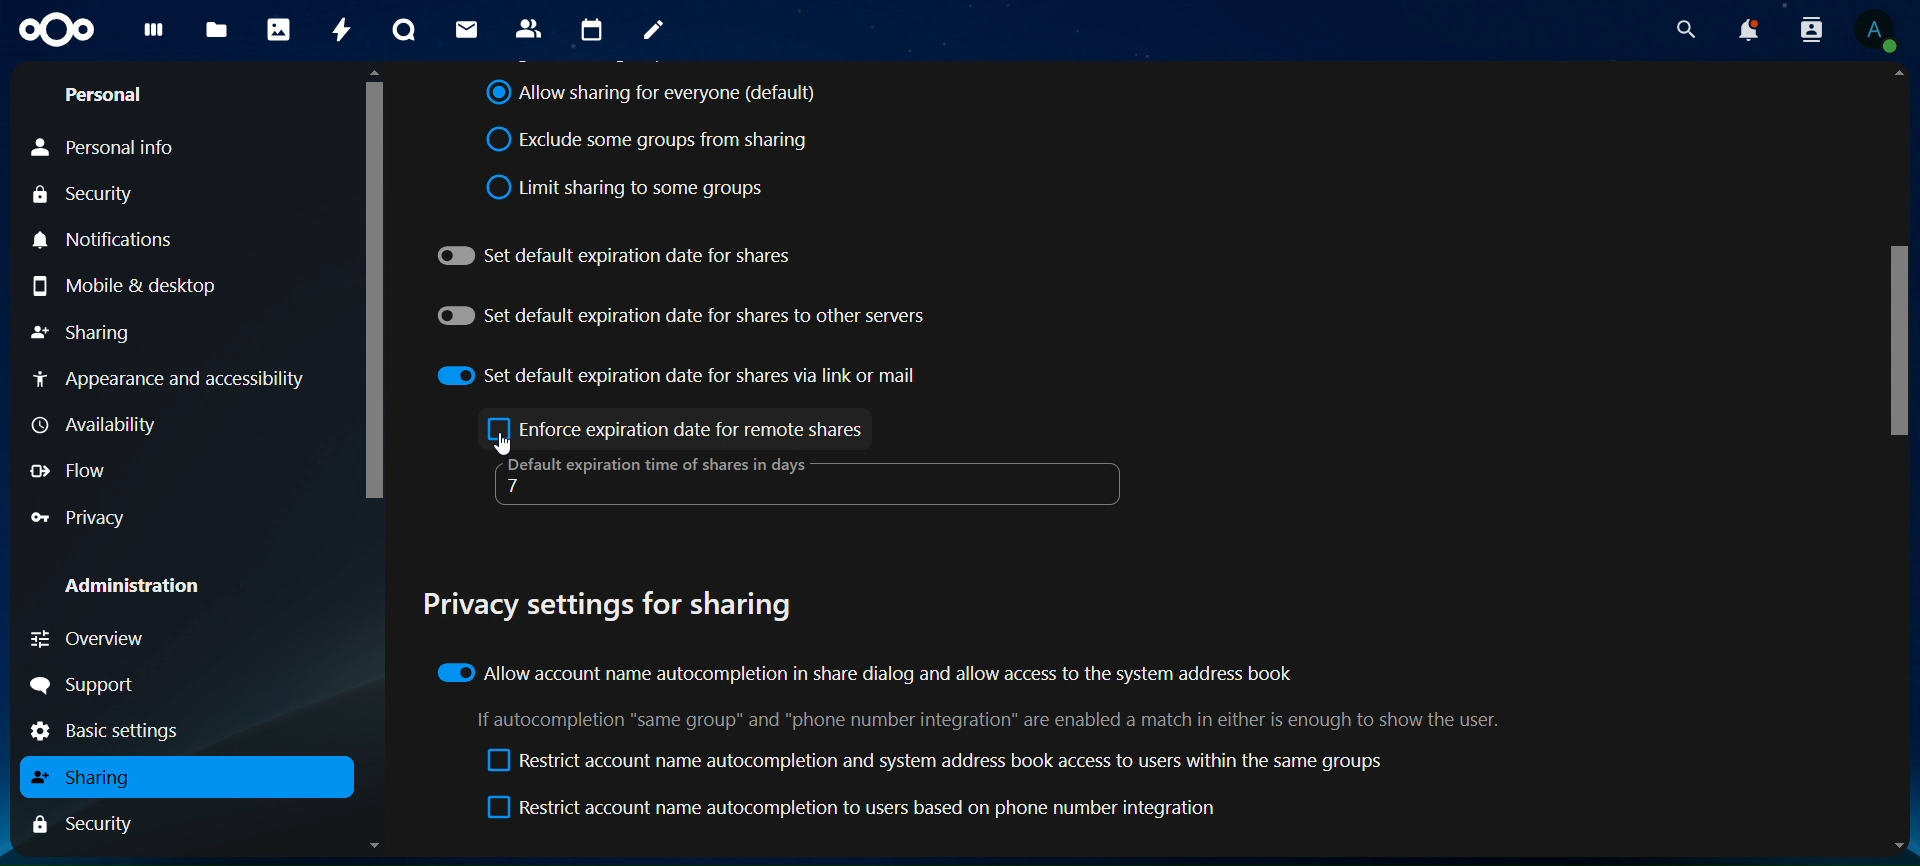  What do you see at coordinates (680, 372) in the screenshot?
I see `set default expiration date for shares via link or mail` at bounding box center [680, 372].